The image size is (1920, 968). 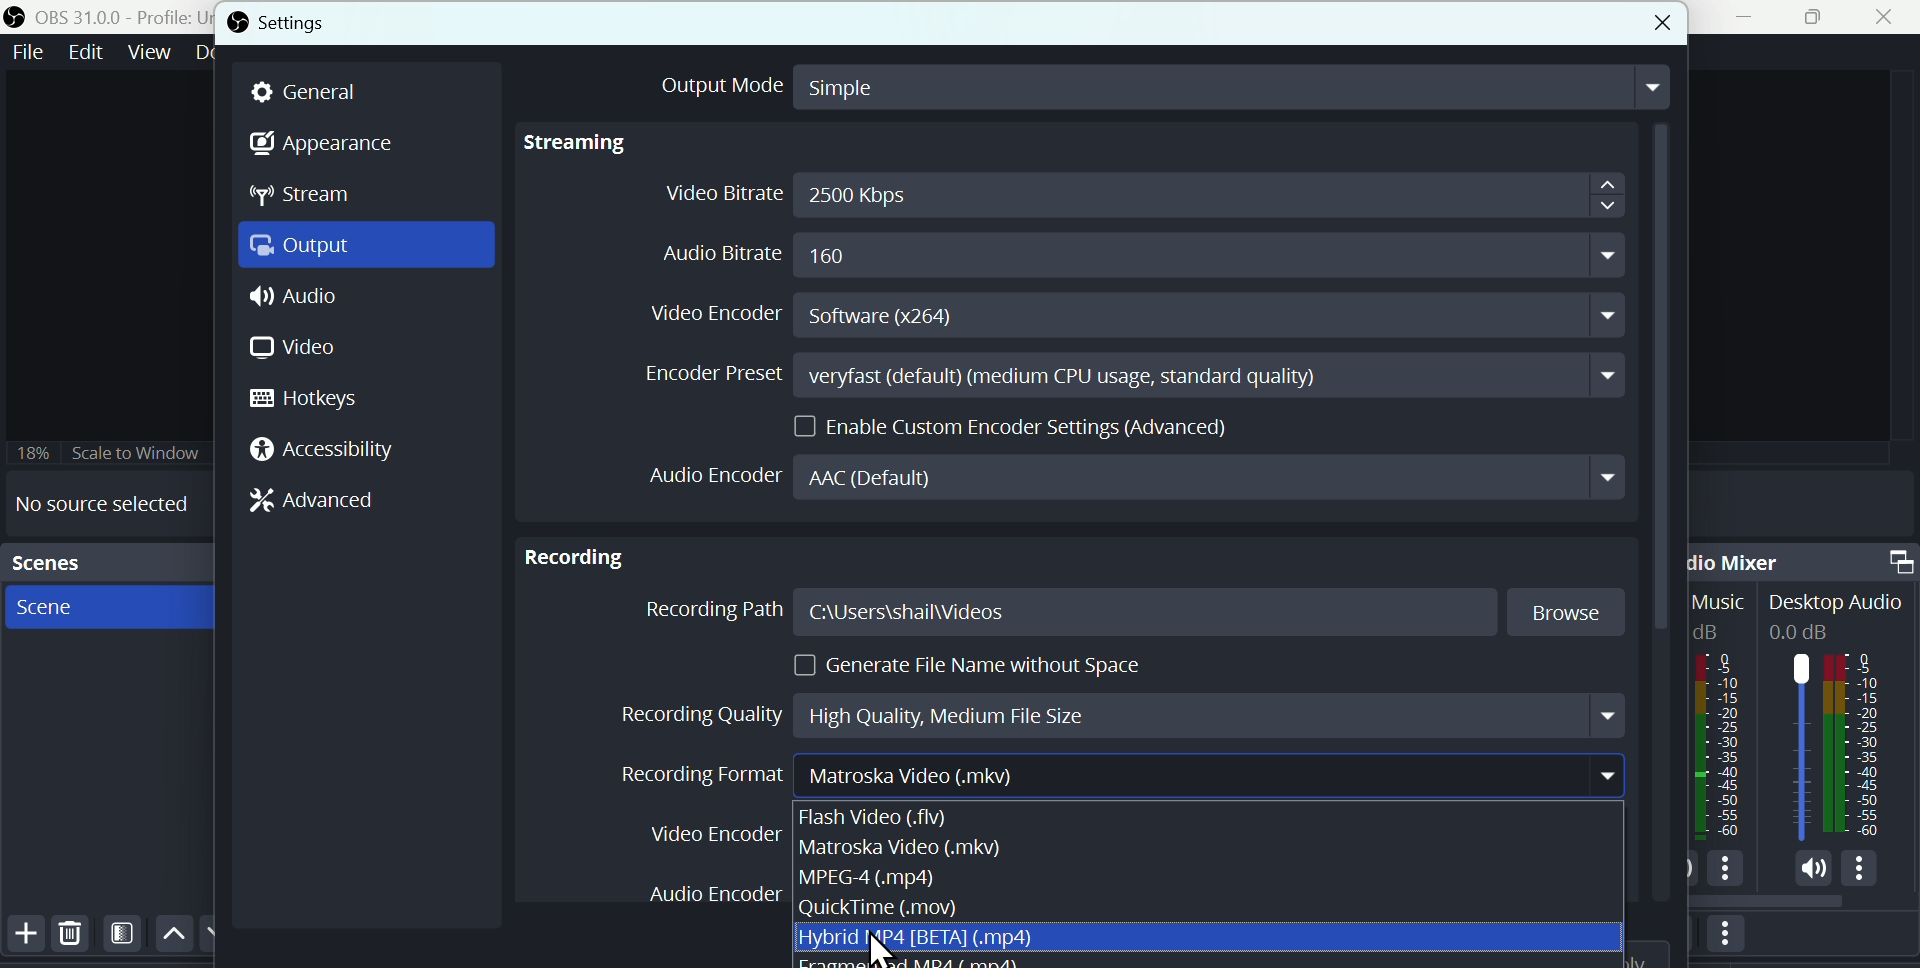 I want to click on Up, so click(x=177, y=939).